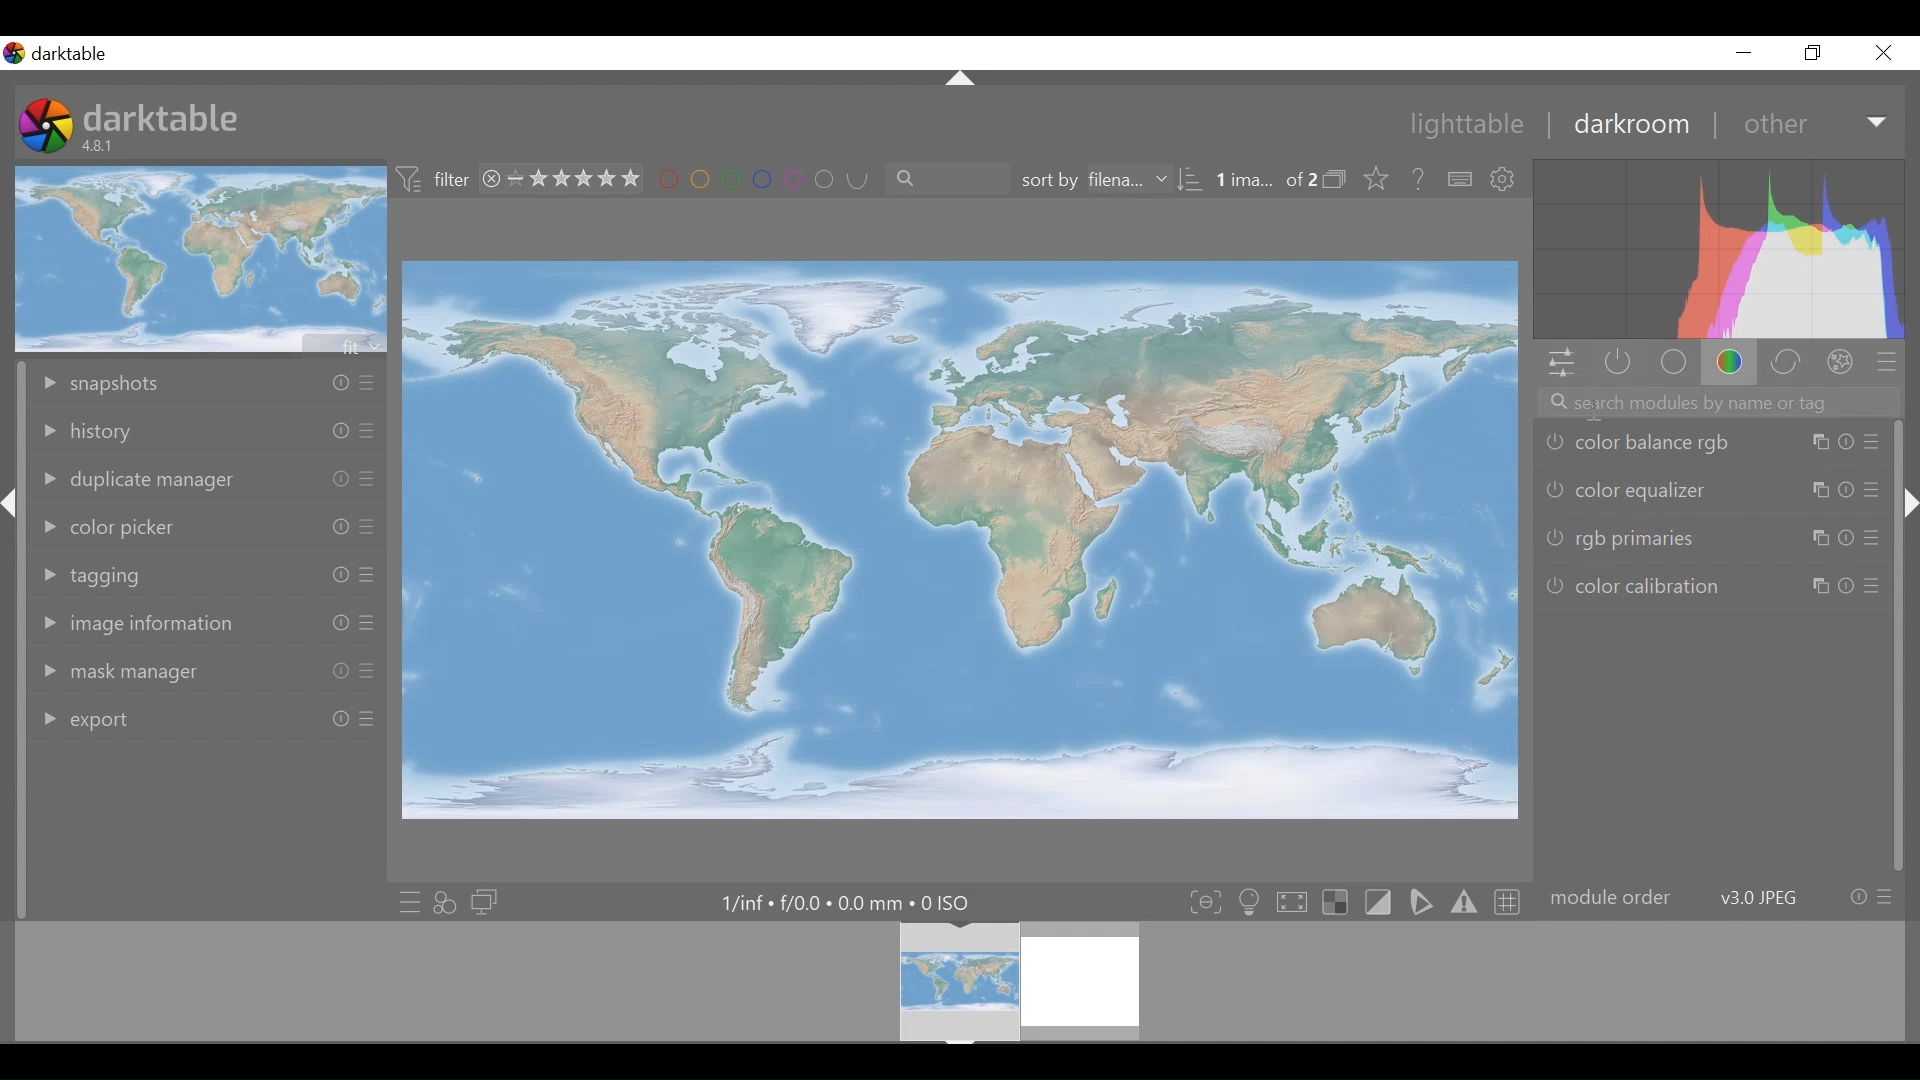 This screenshot has height=1080, width=1920. What do you see at coordinates (1457, 123) in the screenshot?
I see `Lightable` at bounding box center [1457, 123].